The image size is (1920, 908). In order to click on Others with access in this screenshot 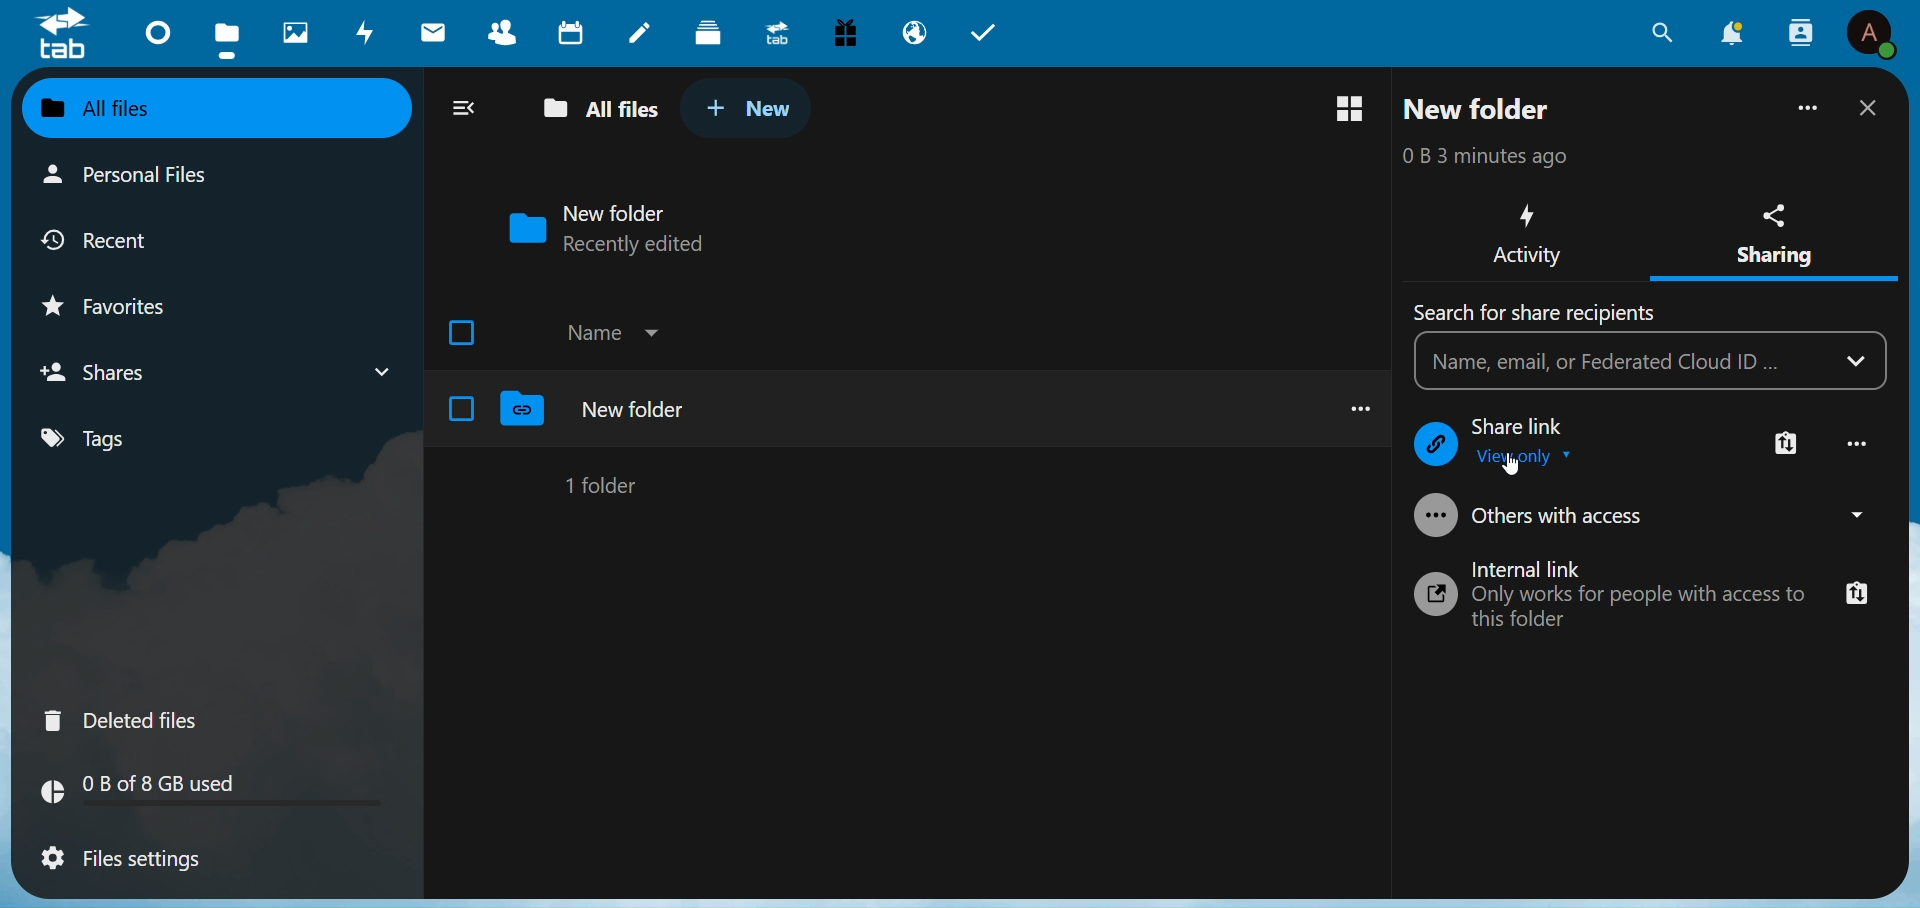, I will do `click(1568, 517)`.